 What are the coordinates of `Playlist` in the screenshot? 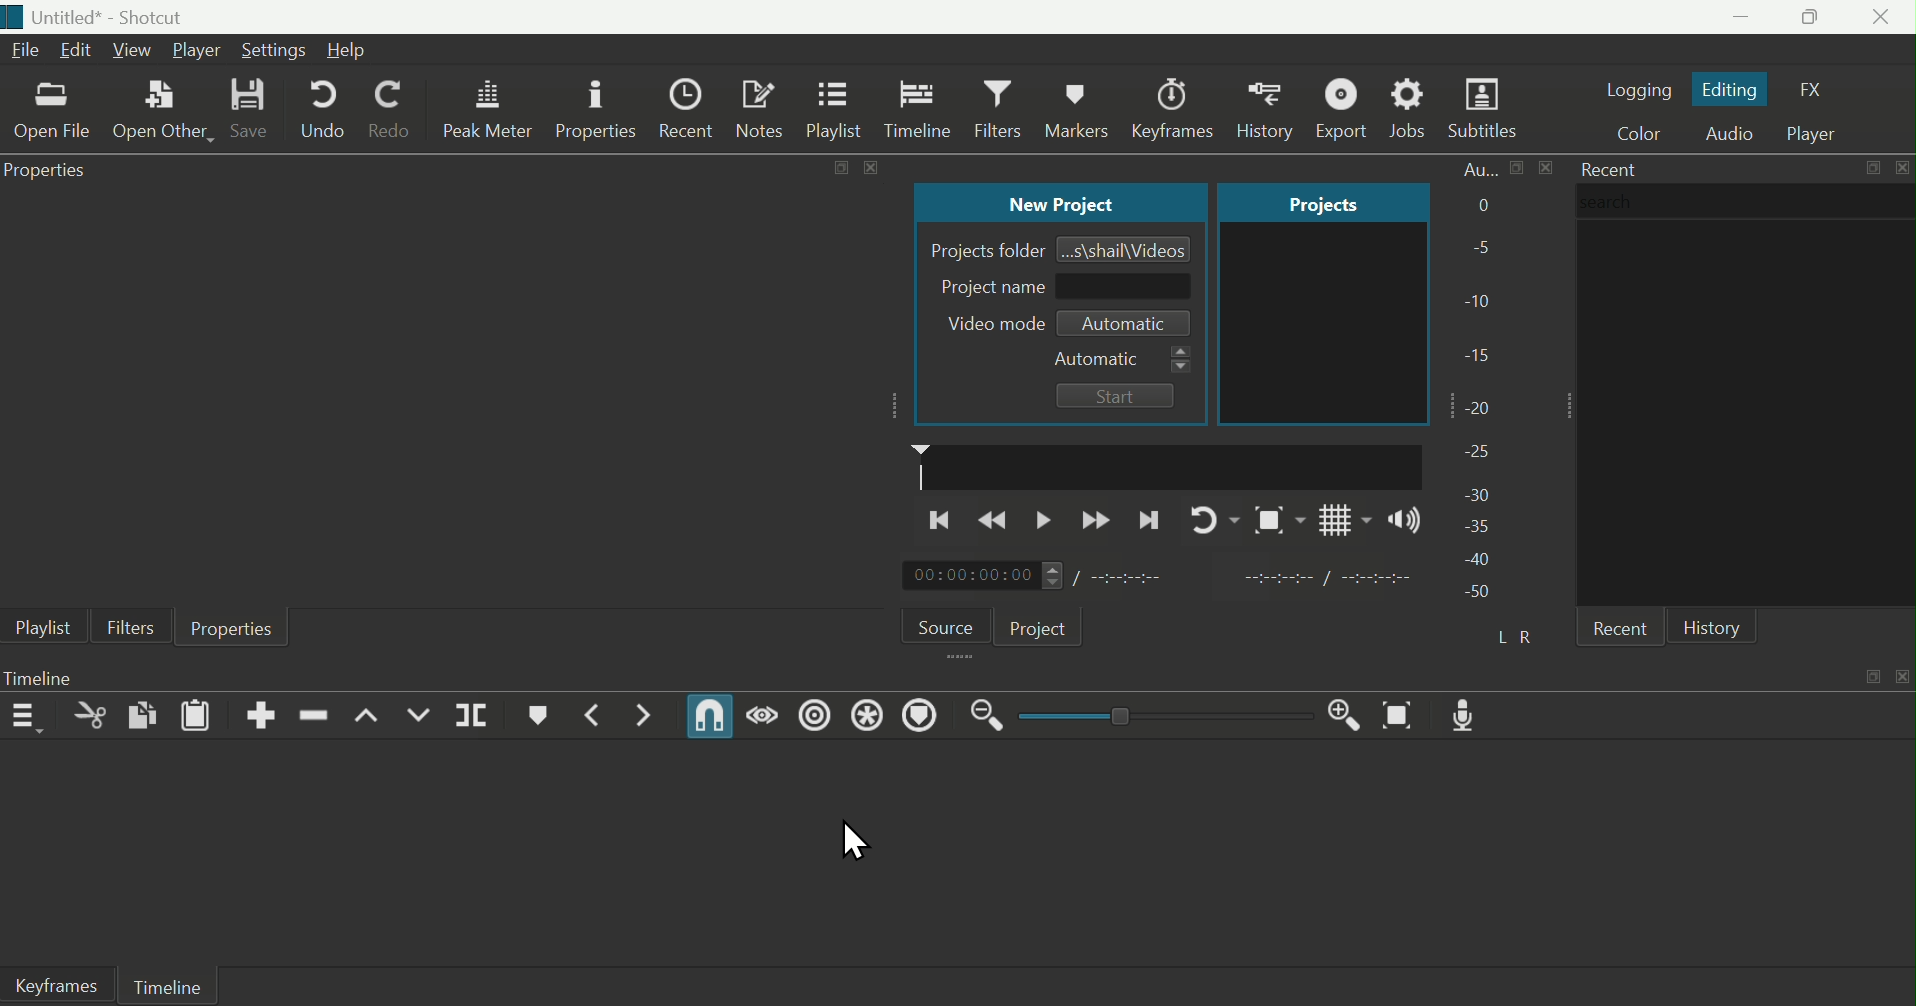 It's located at (838, 110).